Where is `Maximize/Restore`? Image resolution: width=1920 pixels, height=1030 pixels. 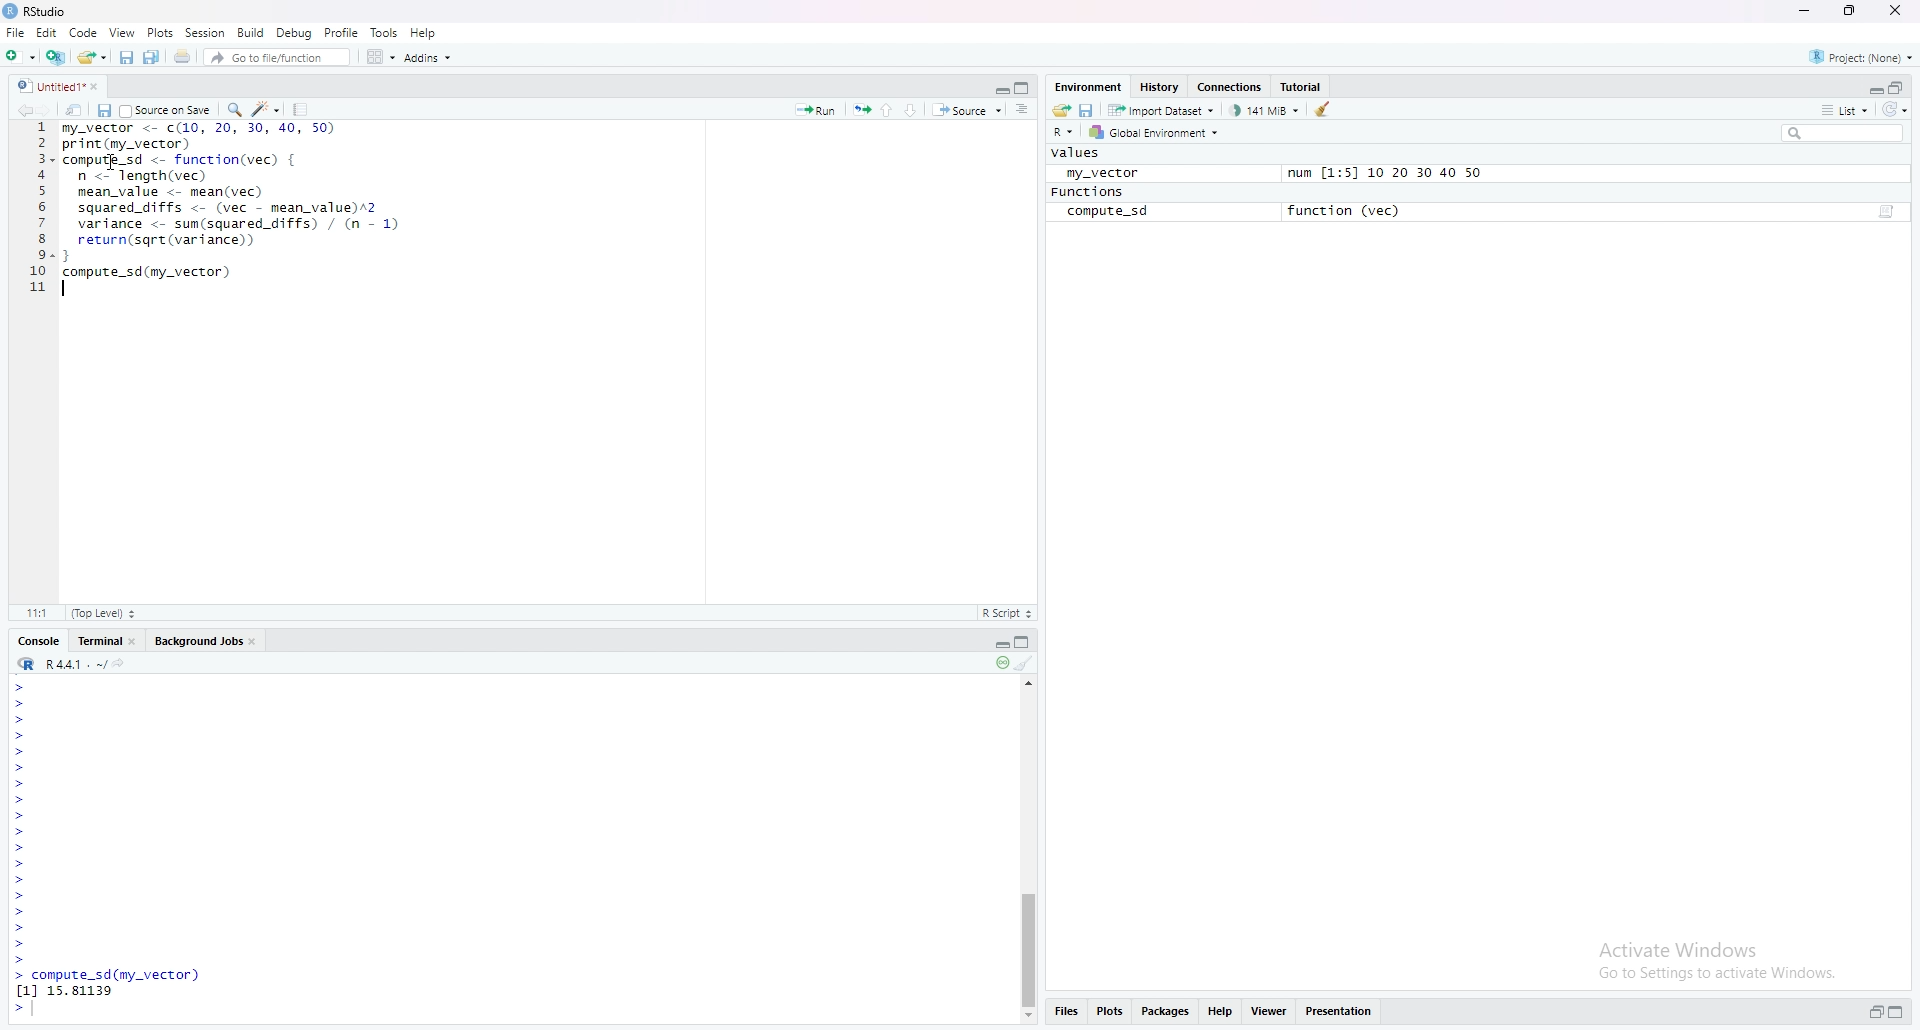
Maximize/Restore is located at coordinates (1026, 643).